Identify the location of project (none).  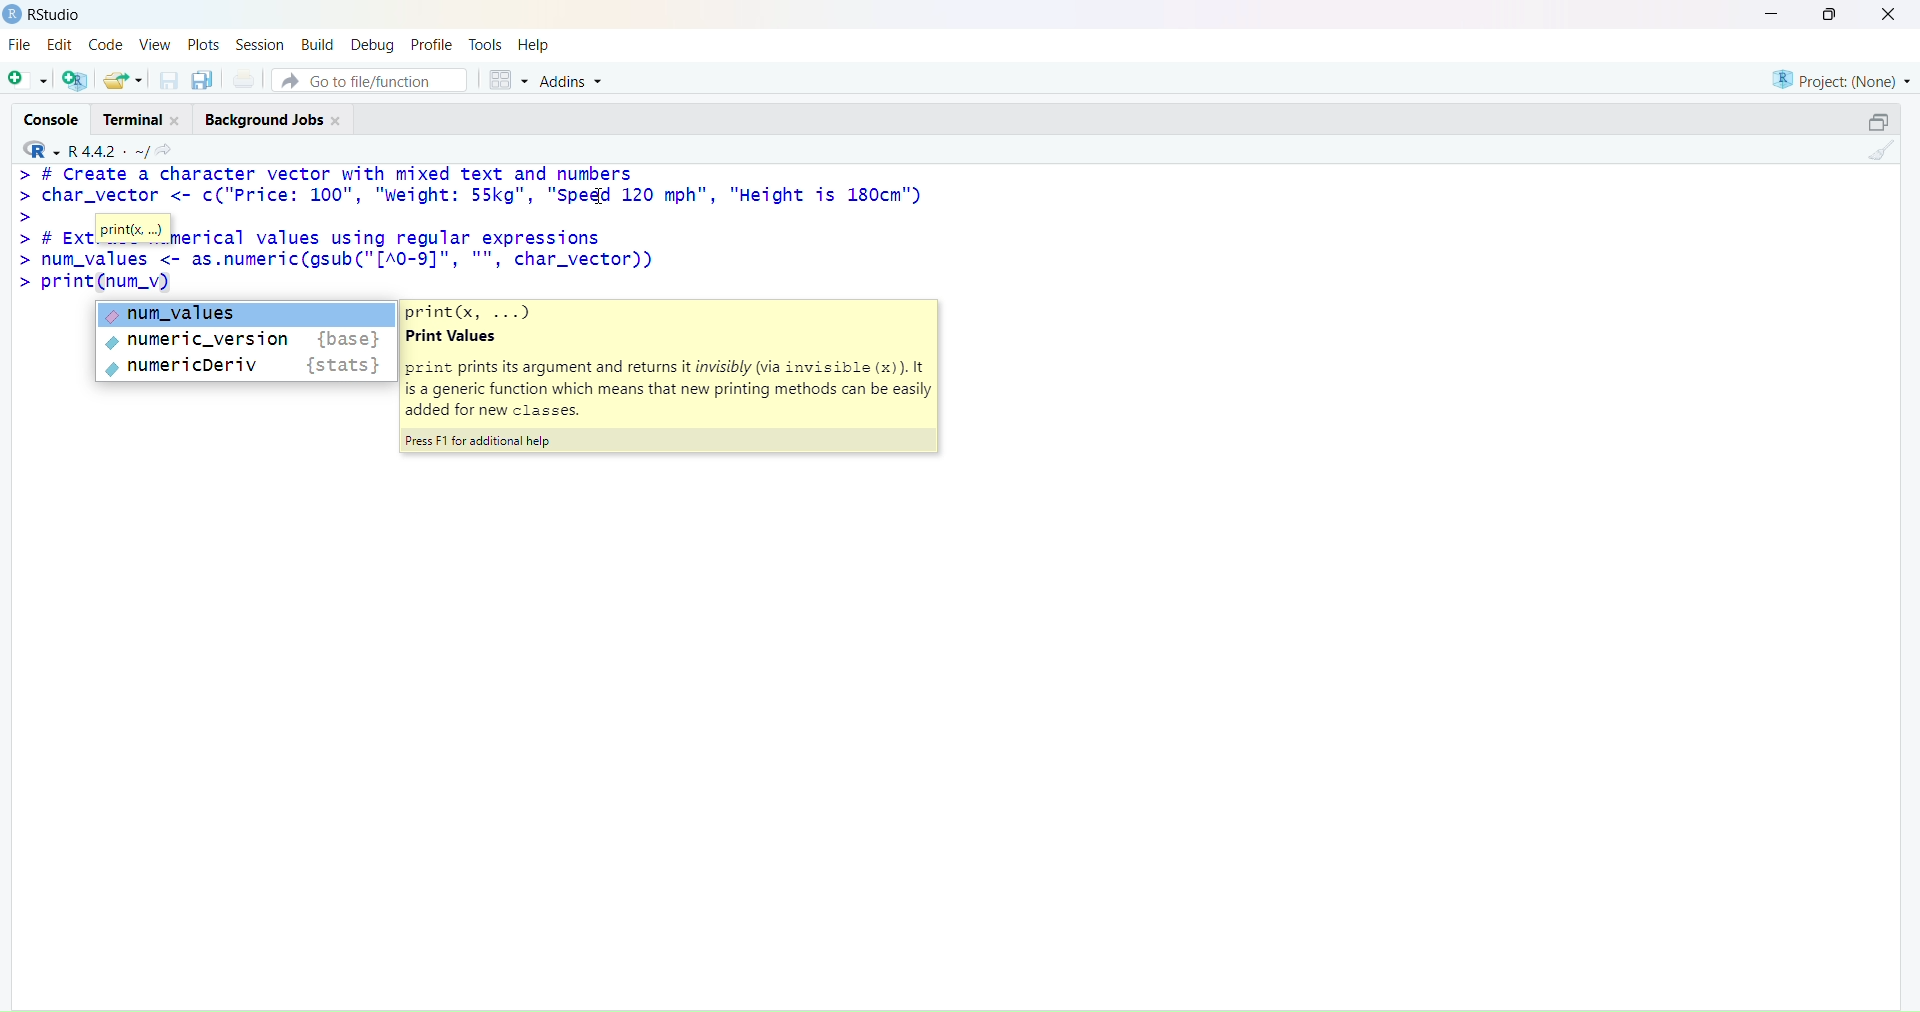
(1842, 80).